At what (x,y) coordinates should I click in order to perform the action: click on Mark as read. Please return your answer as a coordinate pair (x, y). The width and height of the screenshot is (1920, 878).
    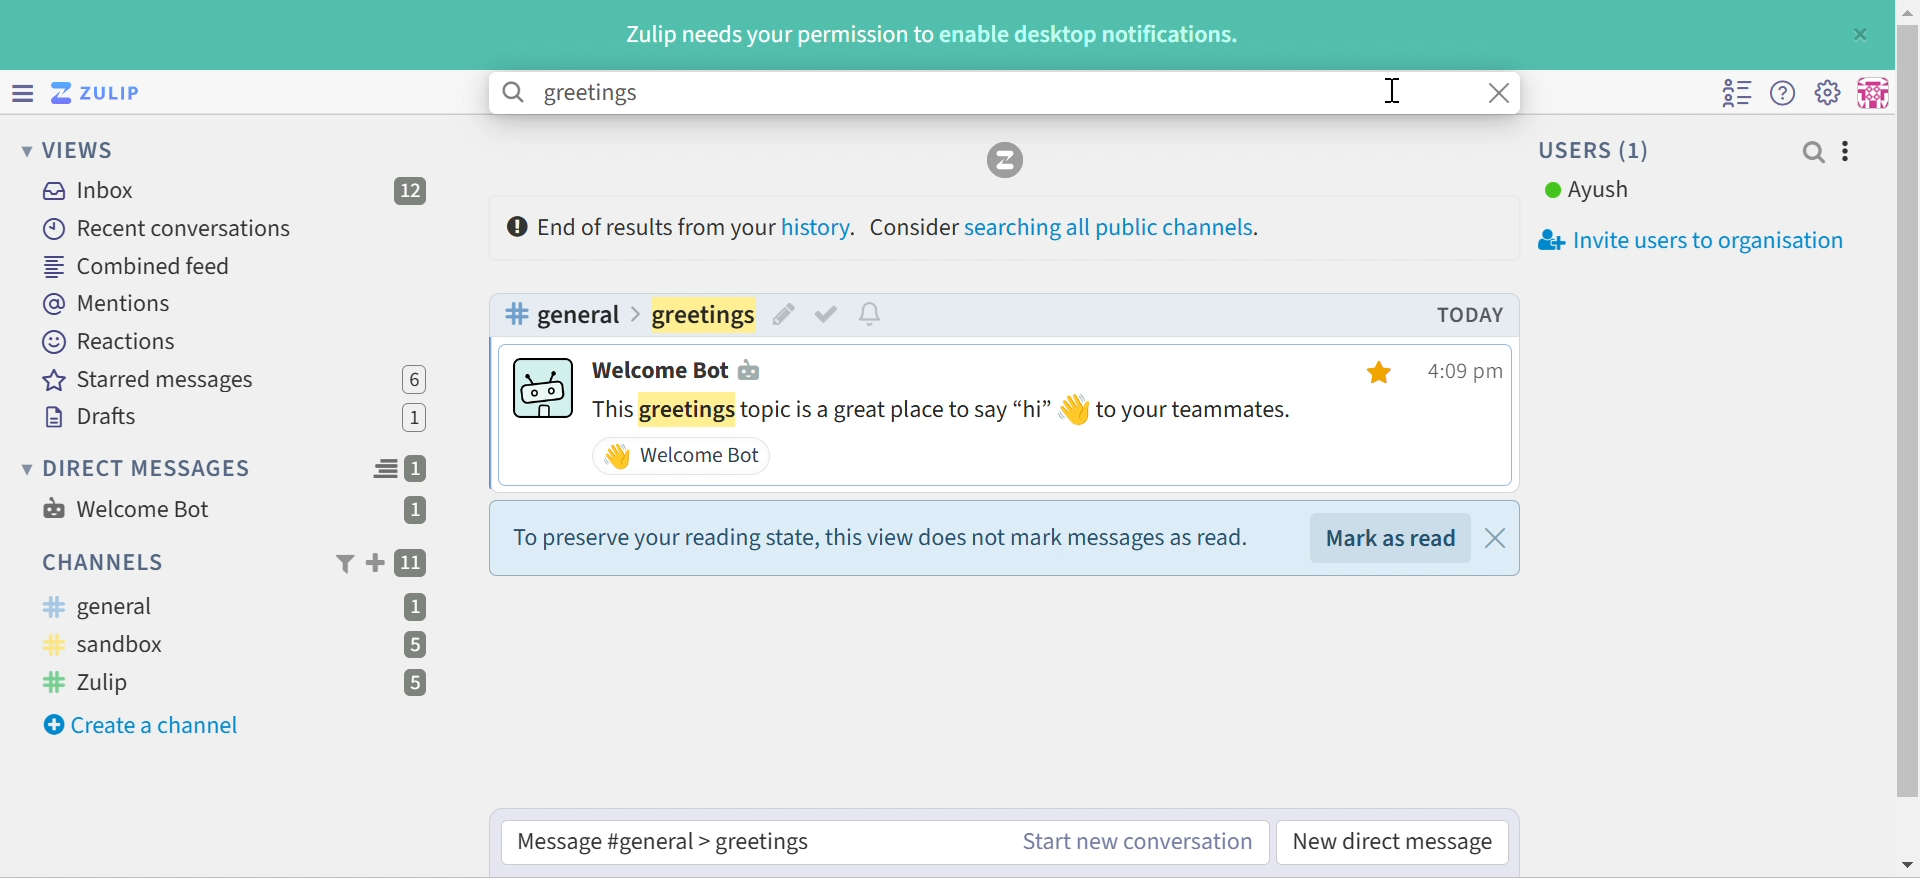
    Looking at the image, I should click on (1392, 537).